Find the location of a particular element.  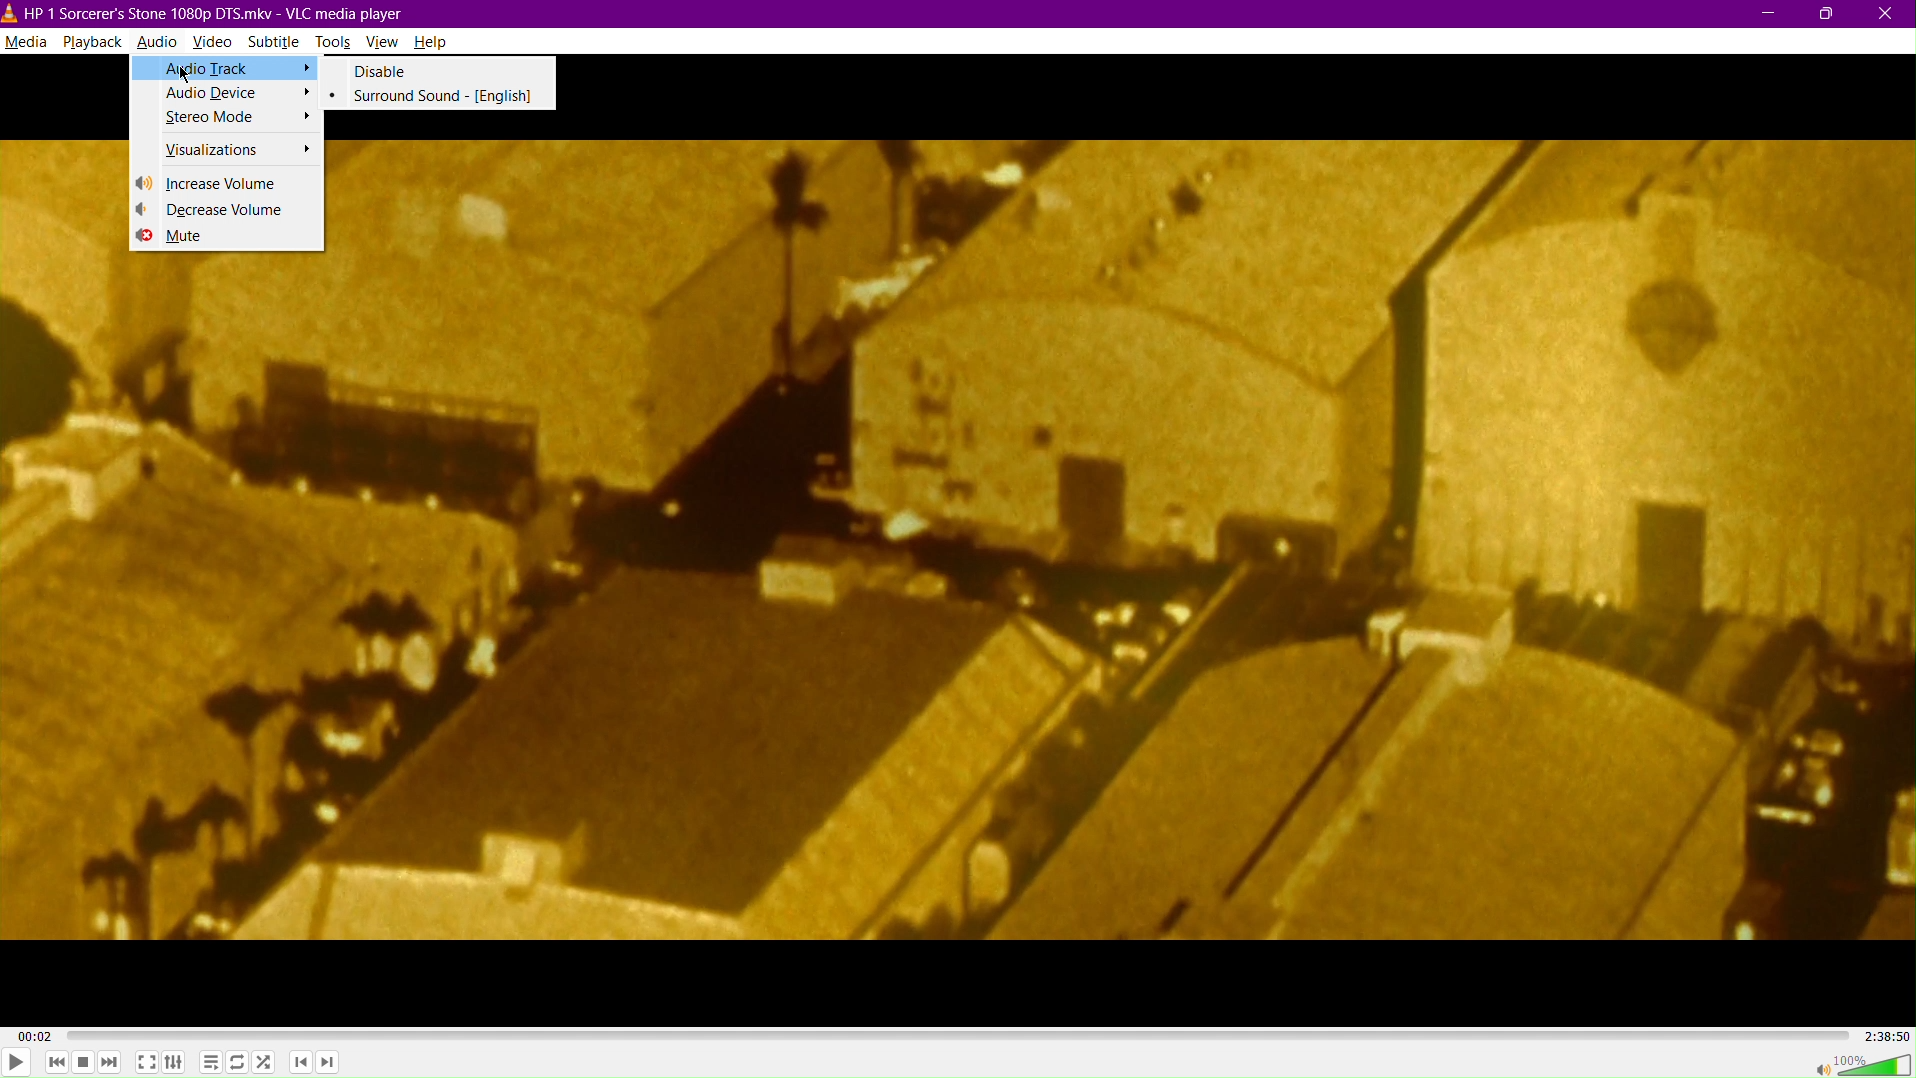

Mute is located at coordinates (226, 240).